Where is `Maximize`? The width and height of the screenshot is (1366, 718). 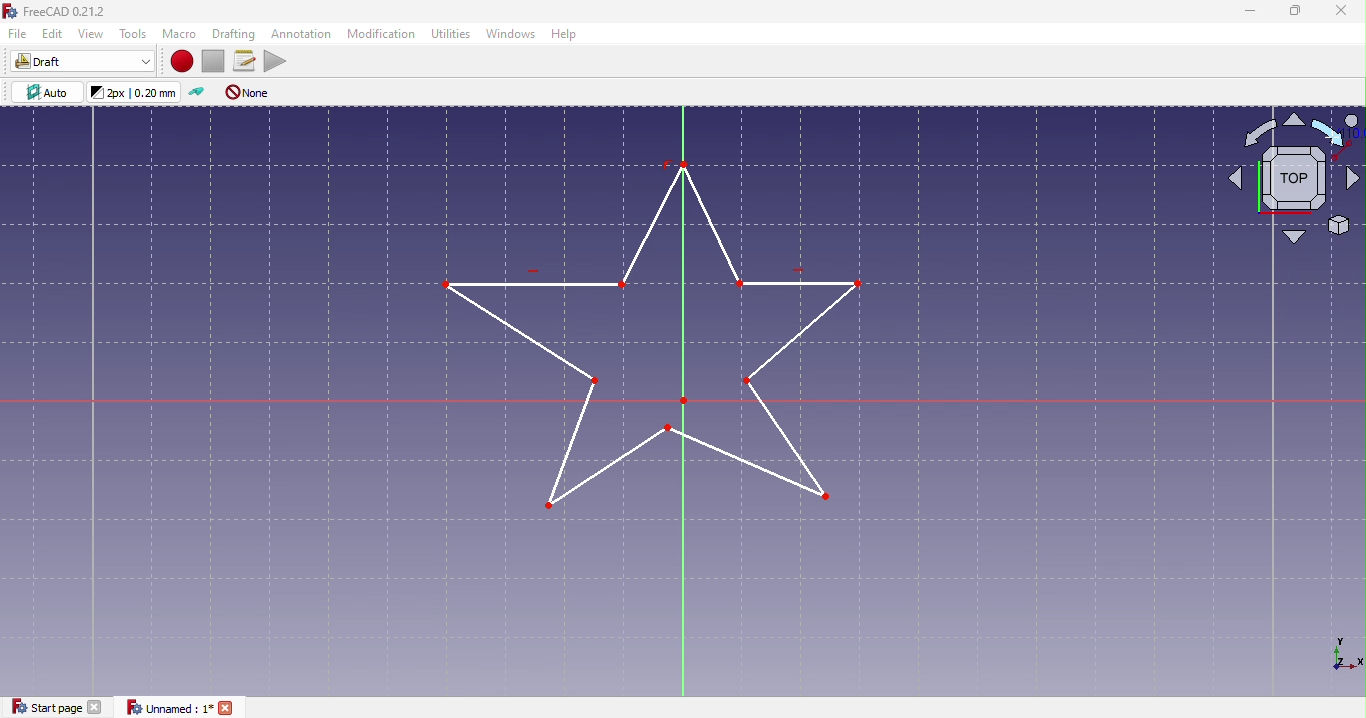 Maximize is located at coordinates (1291, 12).